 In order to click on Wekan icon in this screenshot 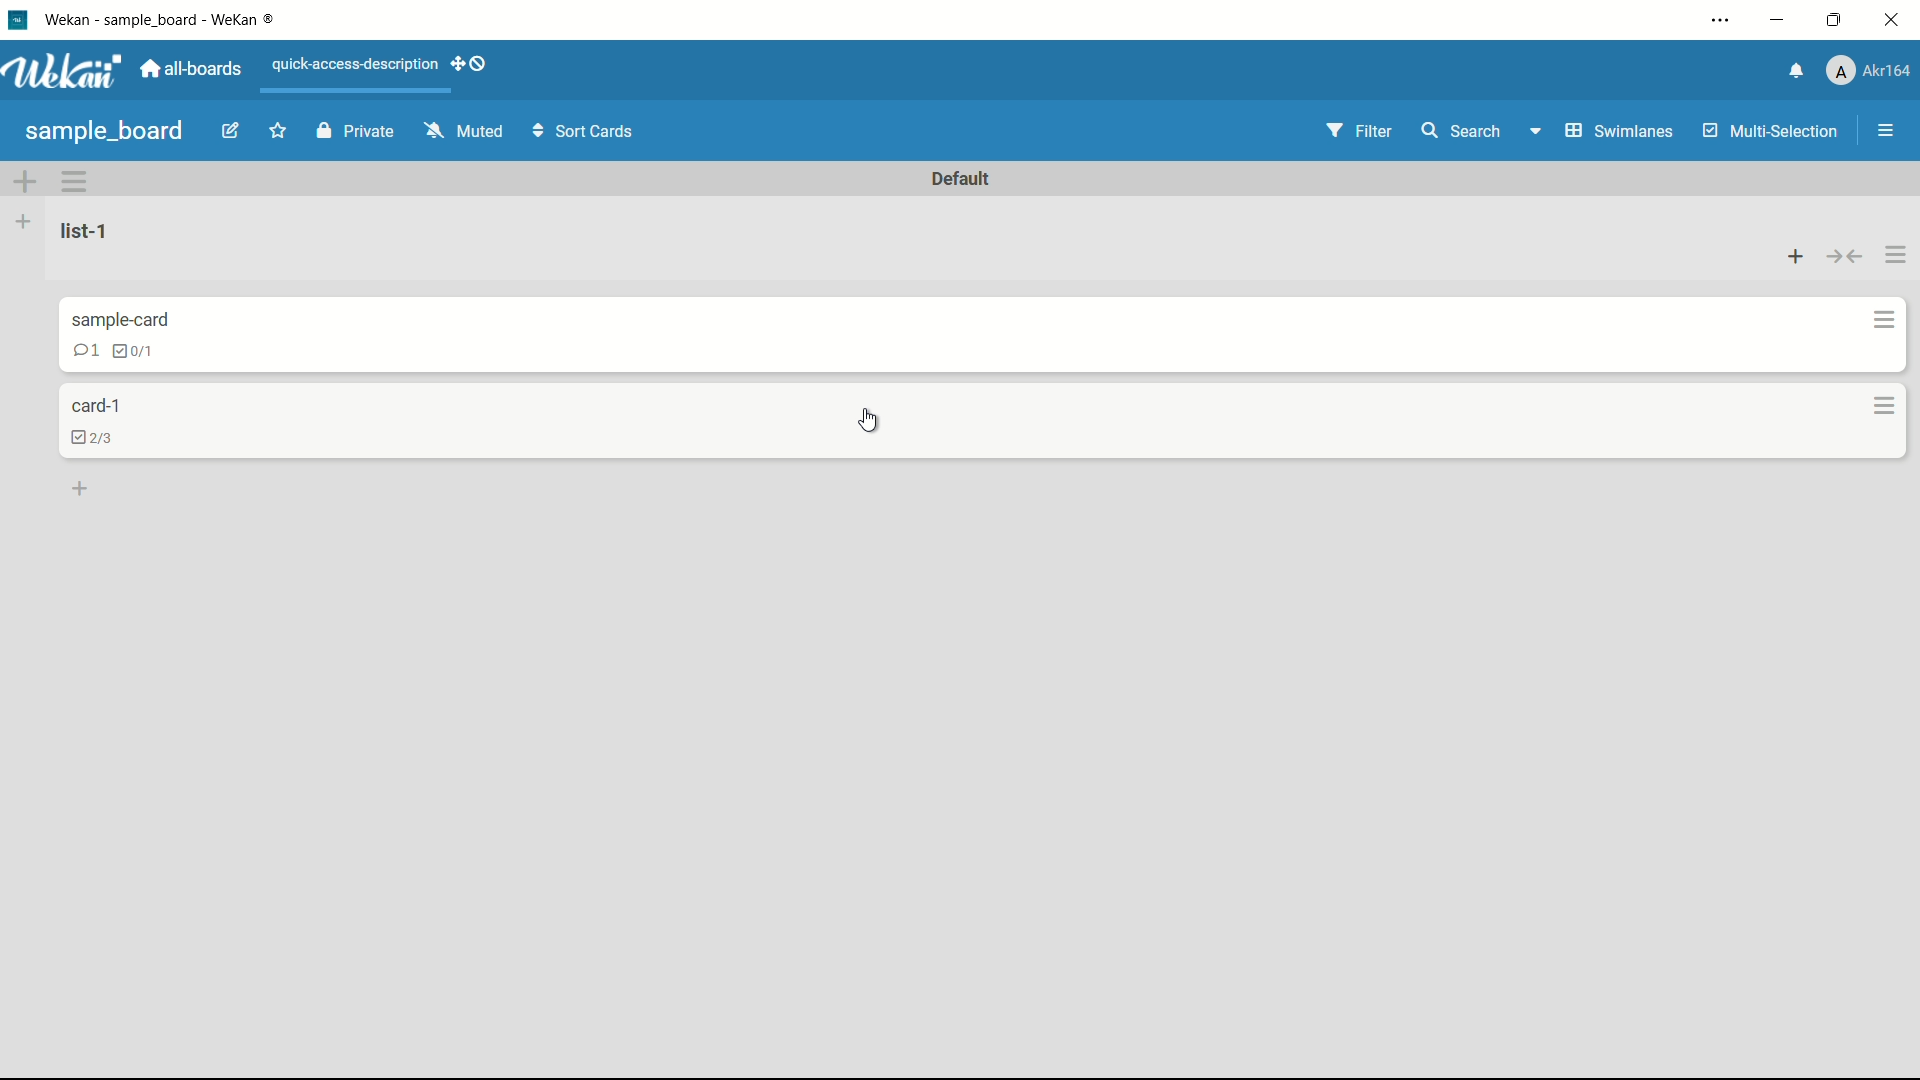, I will do `click(17, 20)`.